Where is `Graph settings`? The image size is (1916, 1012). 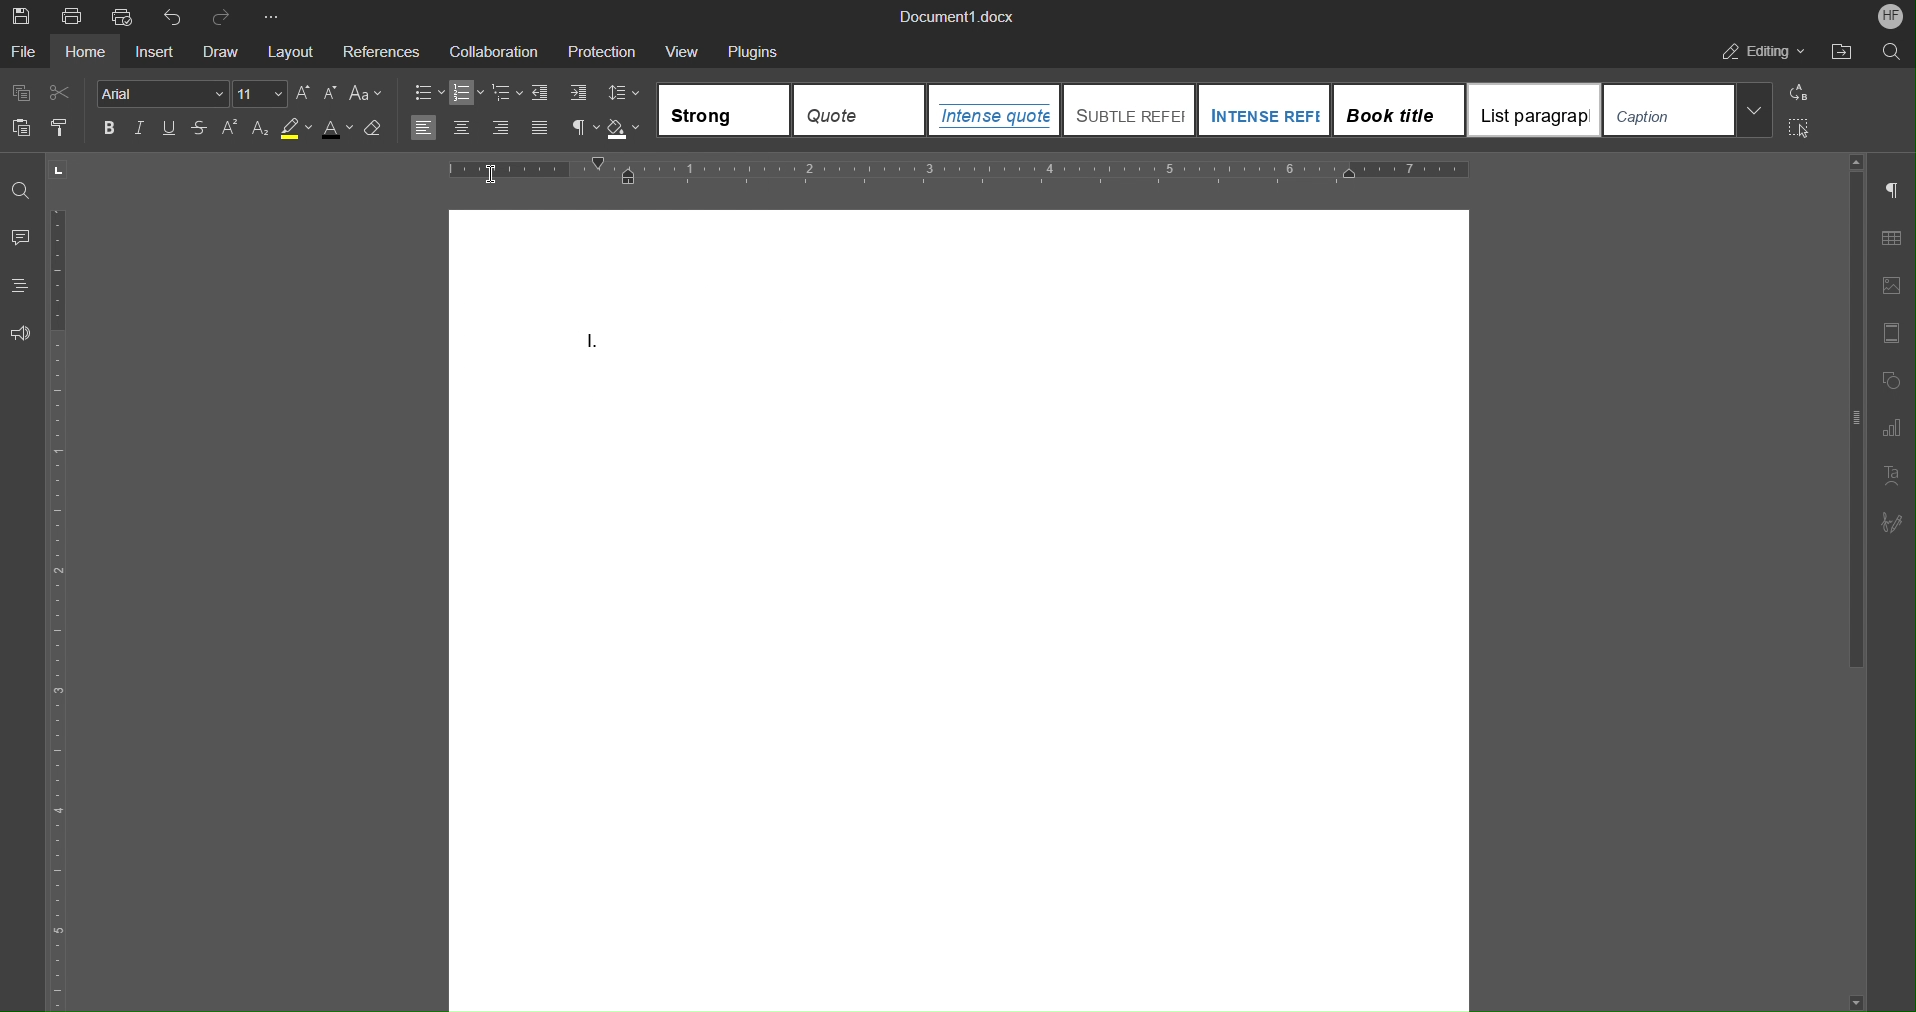 Graph settings is located at coordinates (1891, 429).